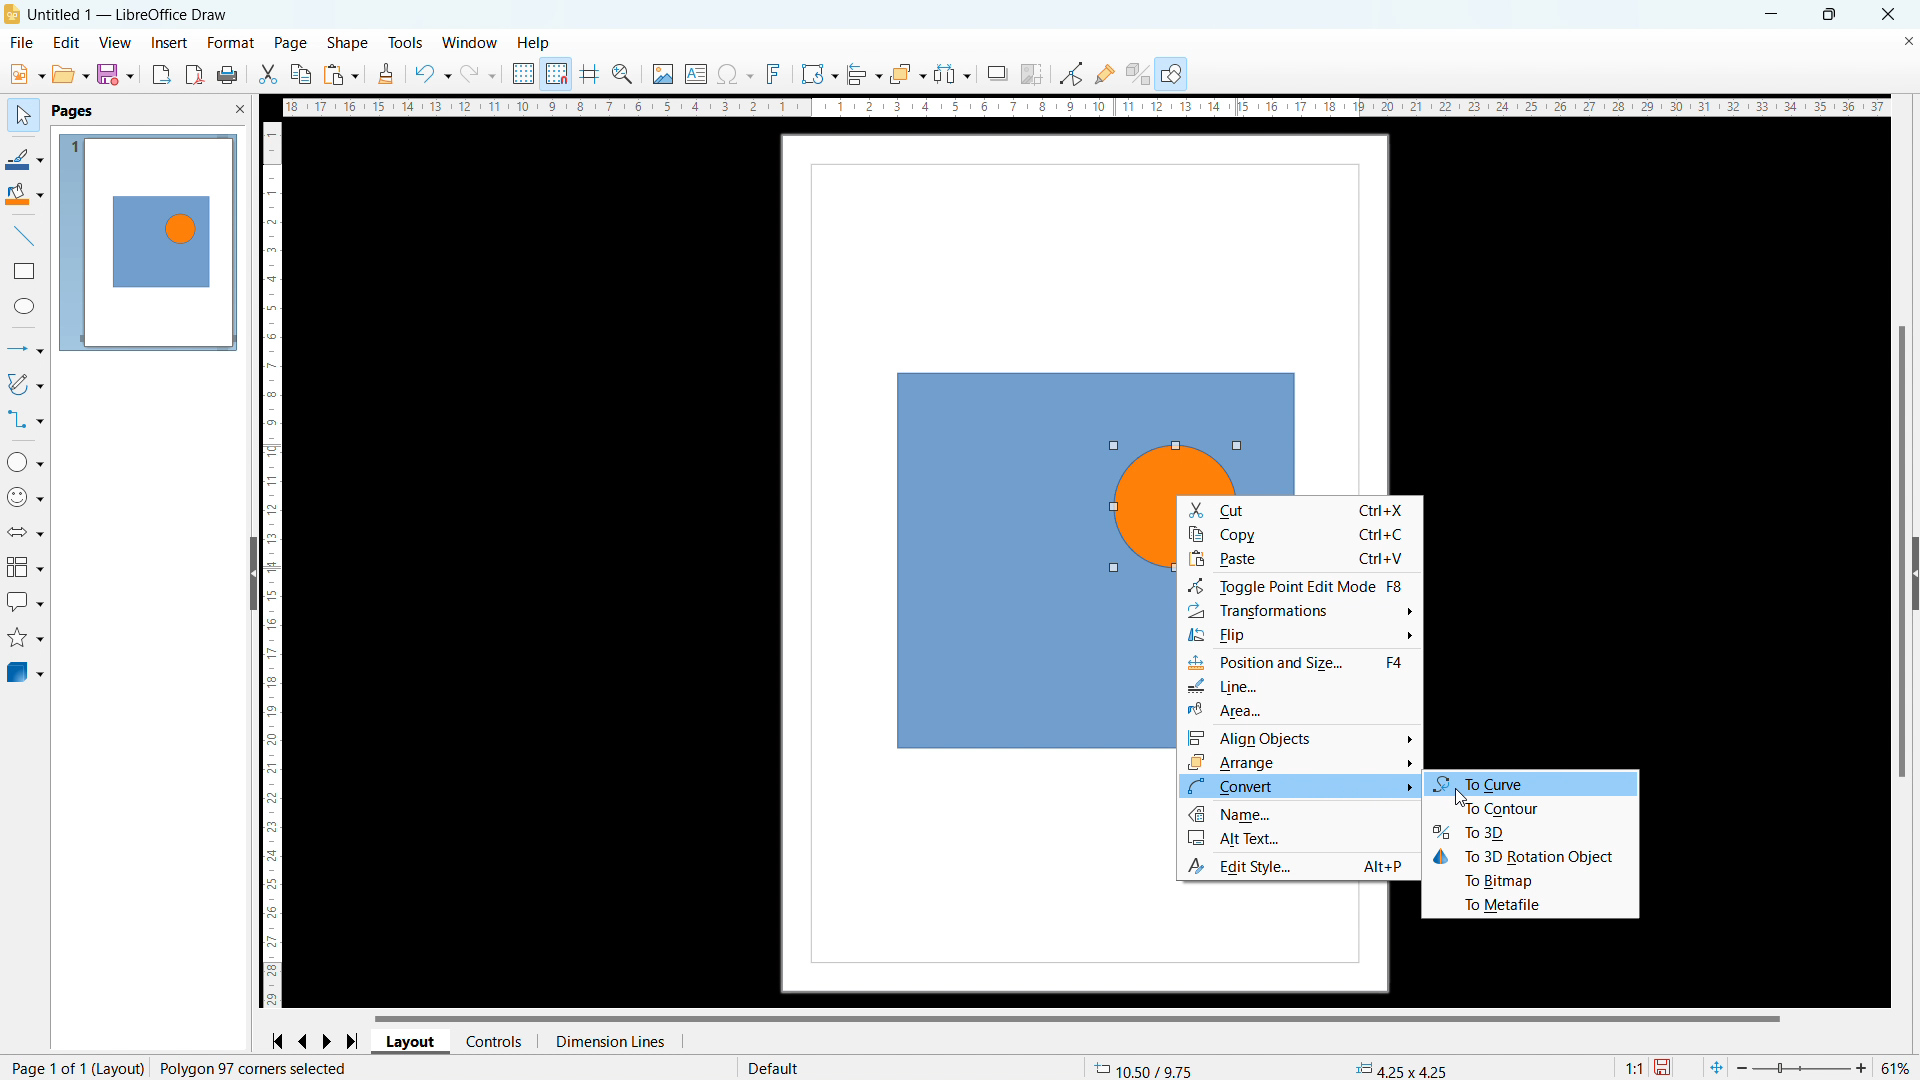 The width and height of the screenshot is (1920, 1080). Describe the element at coordinates (1299, 786) in the screenshot. I see `convert options` at that location.